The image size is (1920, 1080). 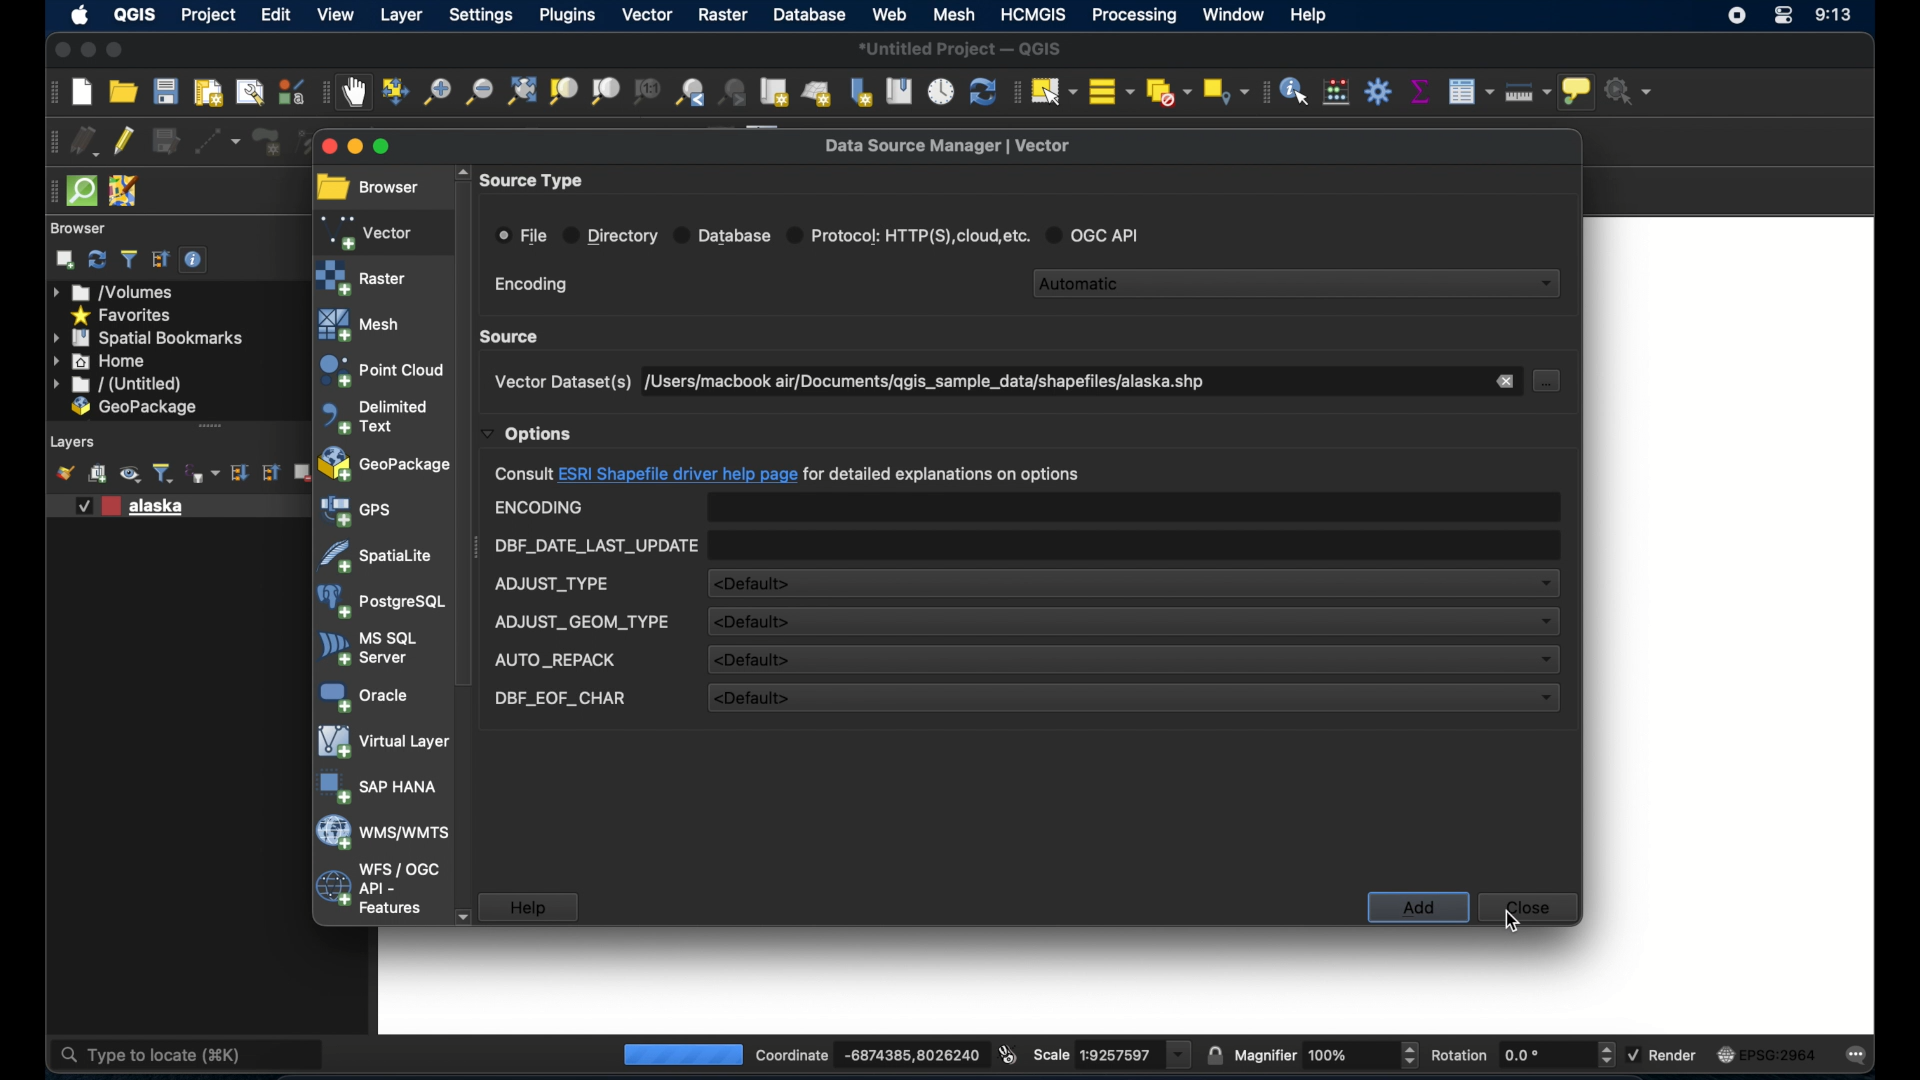 I want to click on cursor, so click(x=1512, y=921).